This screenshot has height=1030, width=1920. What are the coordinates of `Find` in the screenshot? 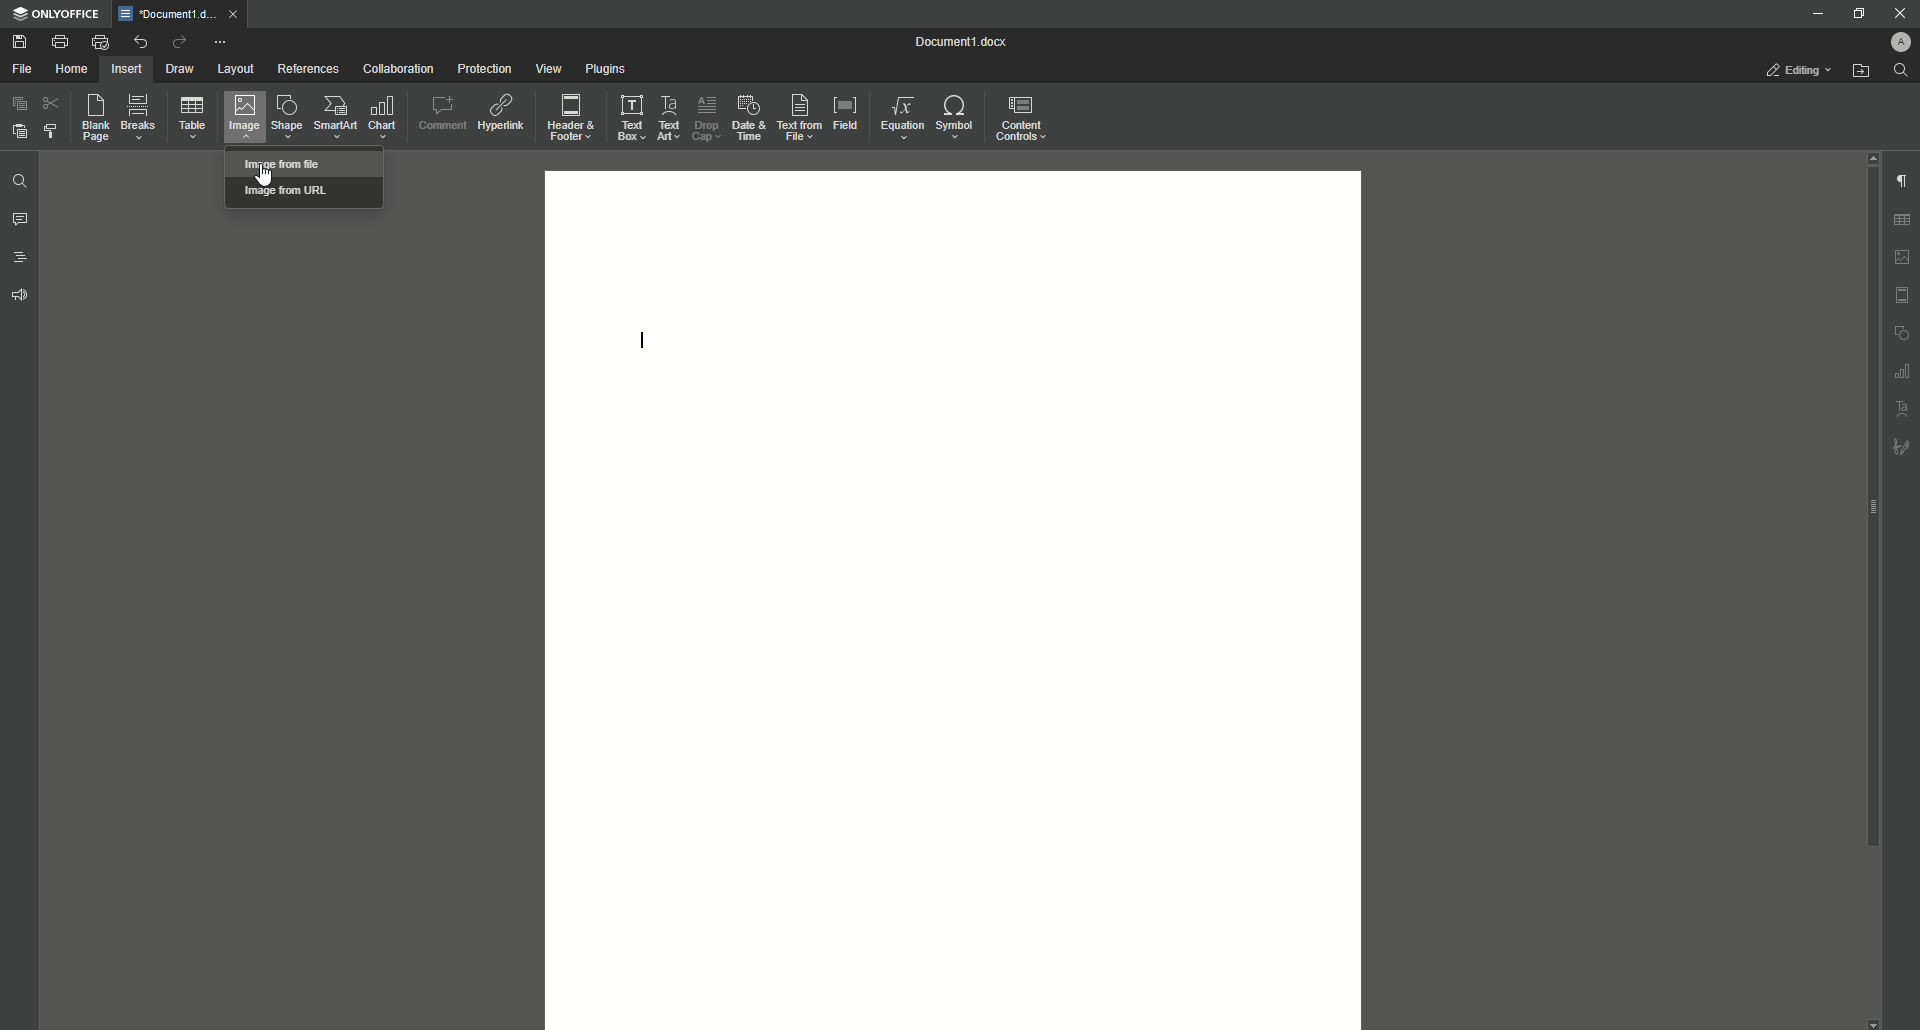 It's located at (21, 178).